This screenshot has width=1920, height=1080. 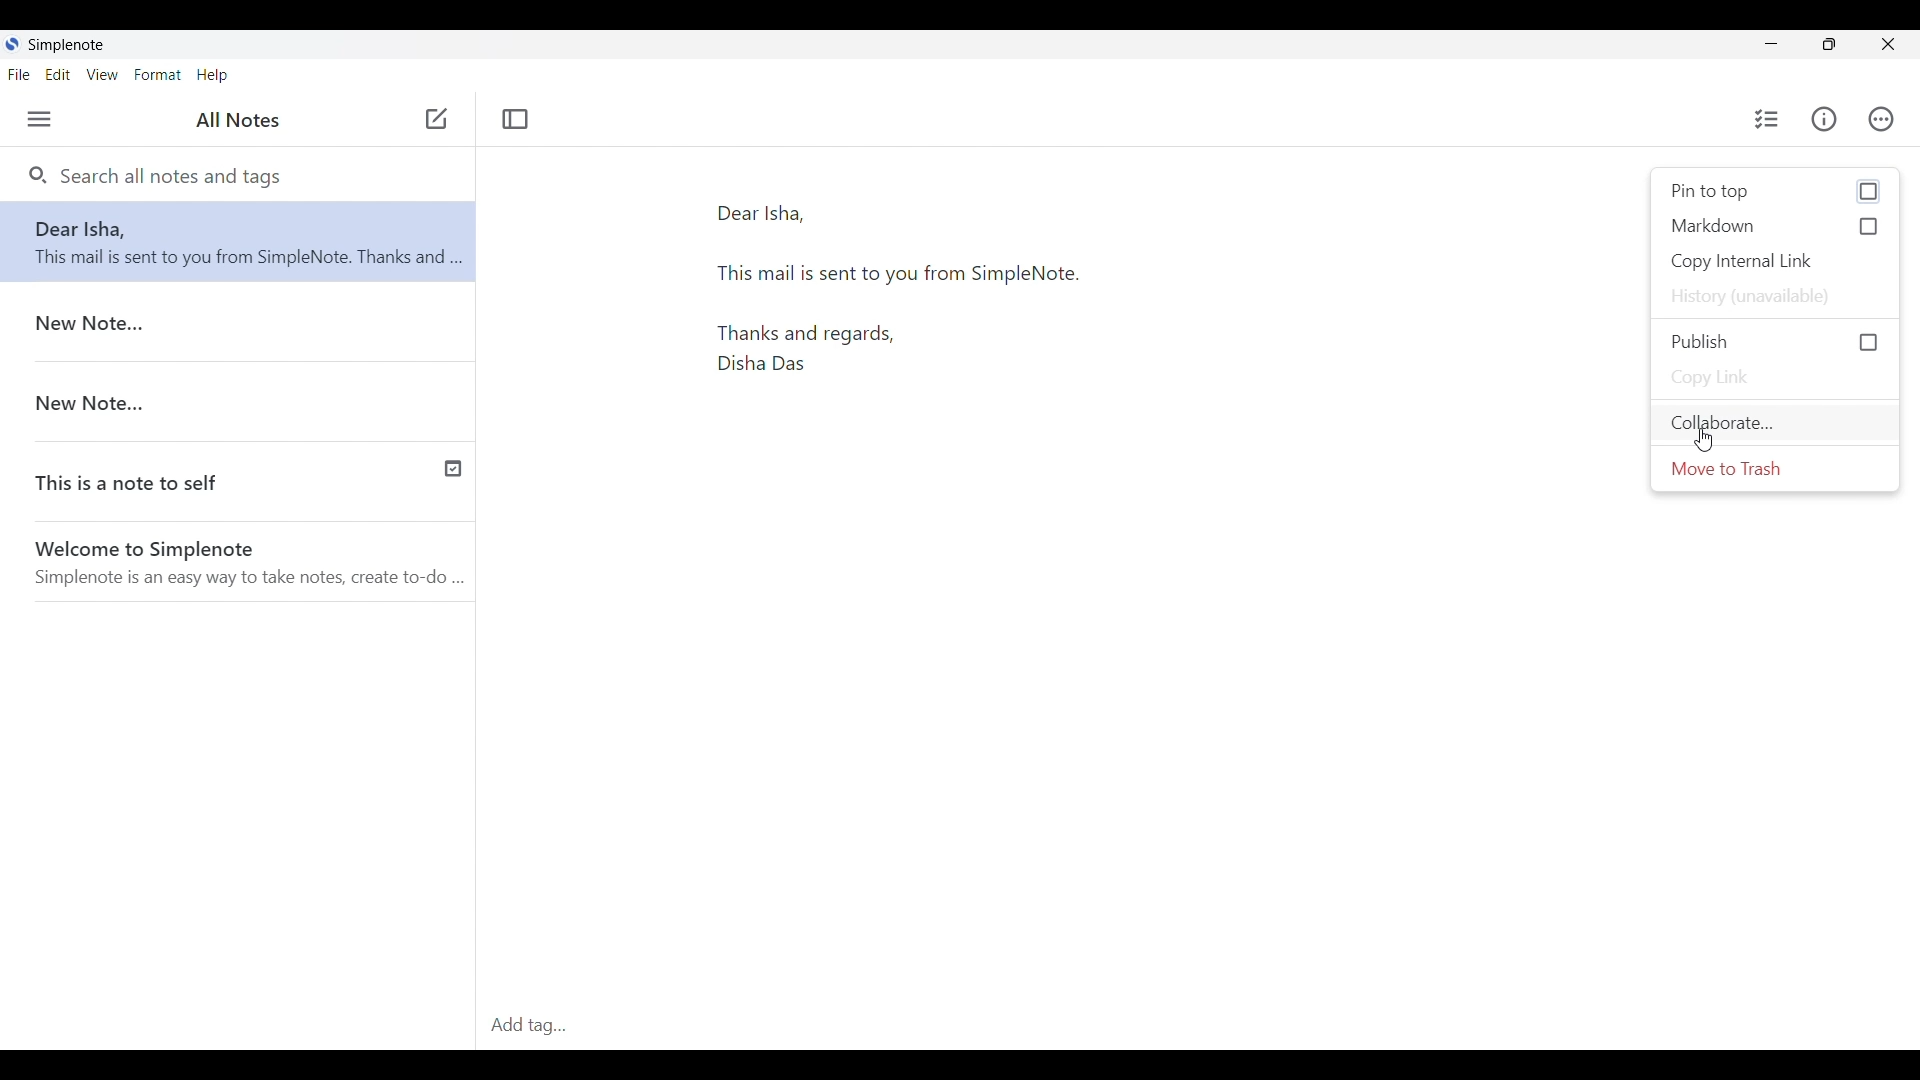 I want to click on All Notes(Title of left side panel), so click(x=235, y=121).